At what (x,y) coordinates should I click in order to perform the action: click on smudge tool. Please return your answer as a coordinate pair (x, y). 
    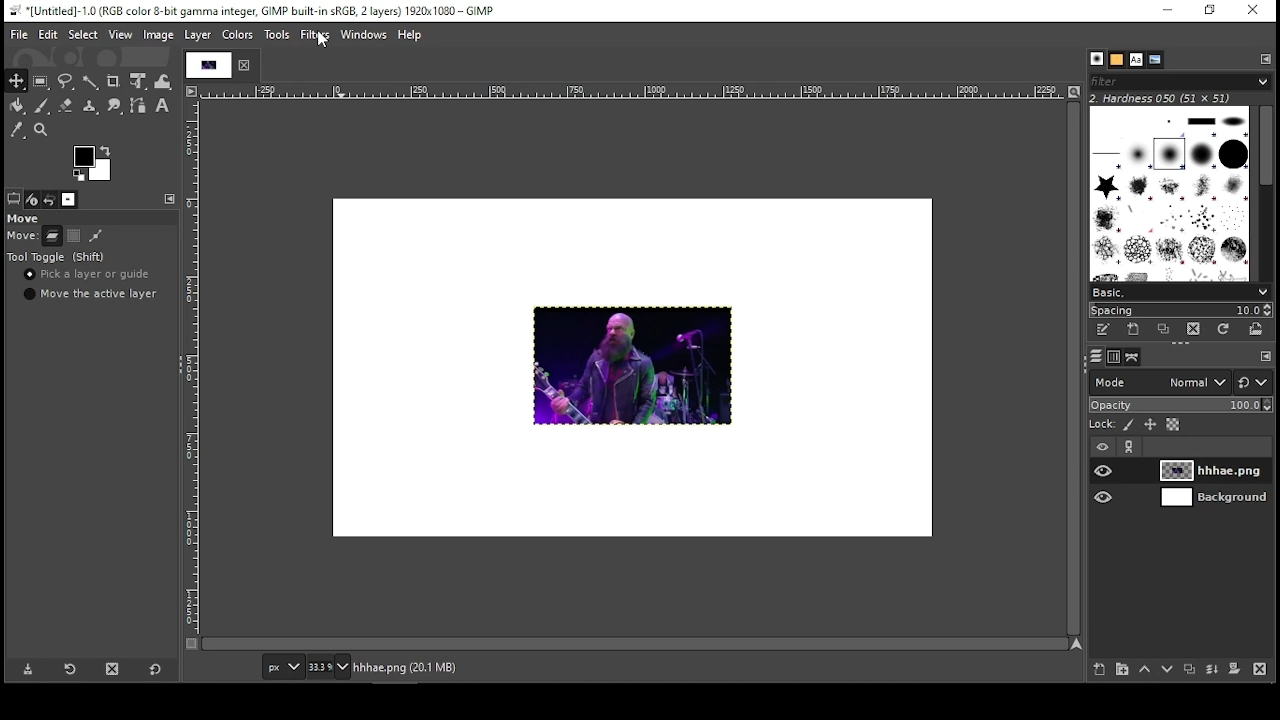
    Looking at the image, I should click on (116, 108).